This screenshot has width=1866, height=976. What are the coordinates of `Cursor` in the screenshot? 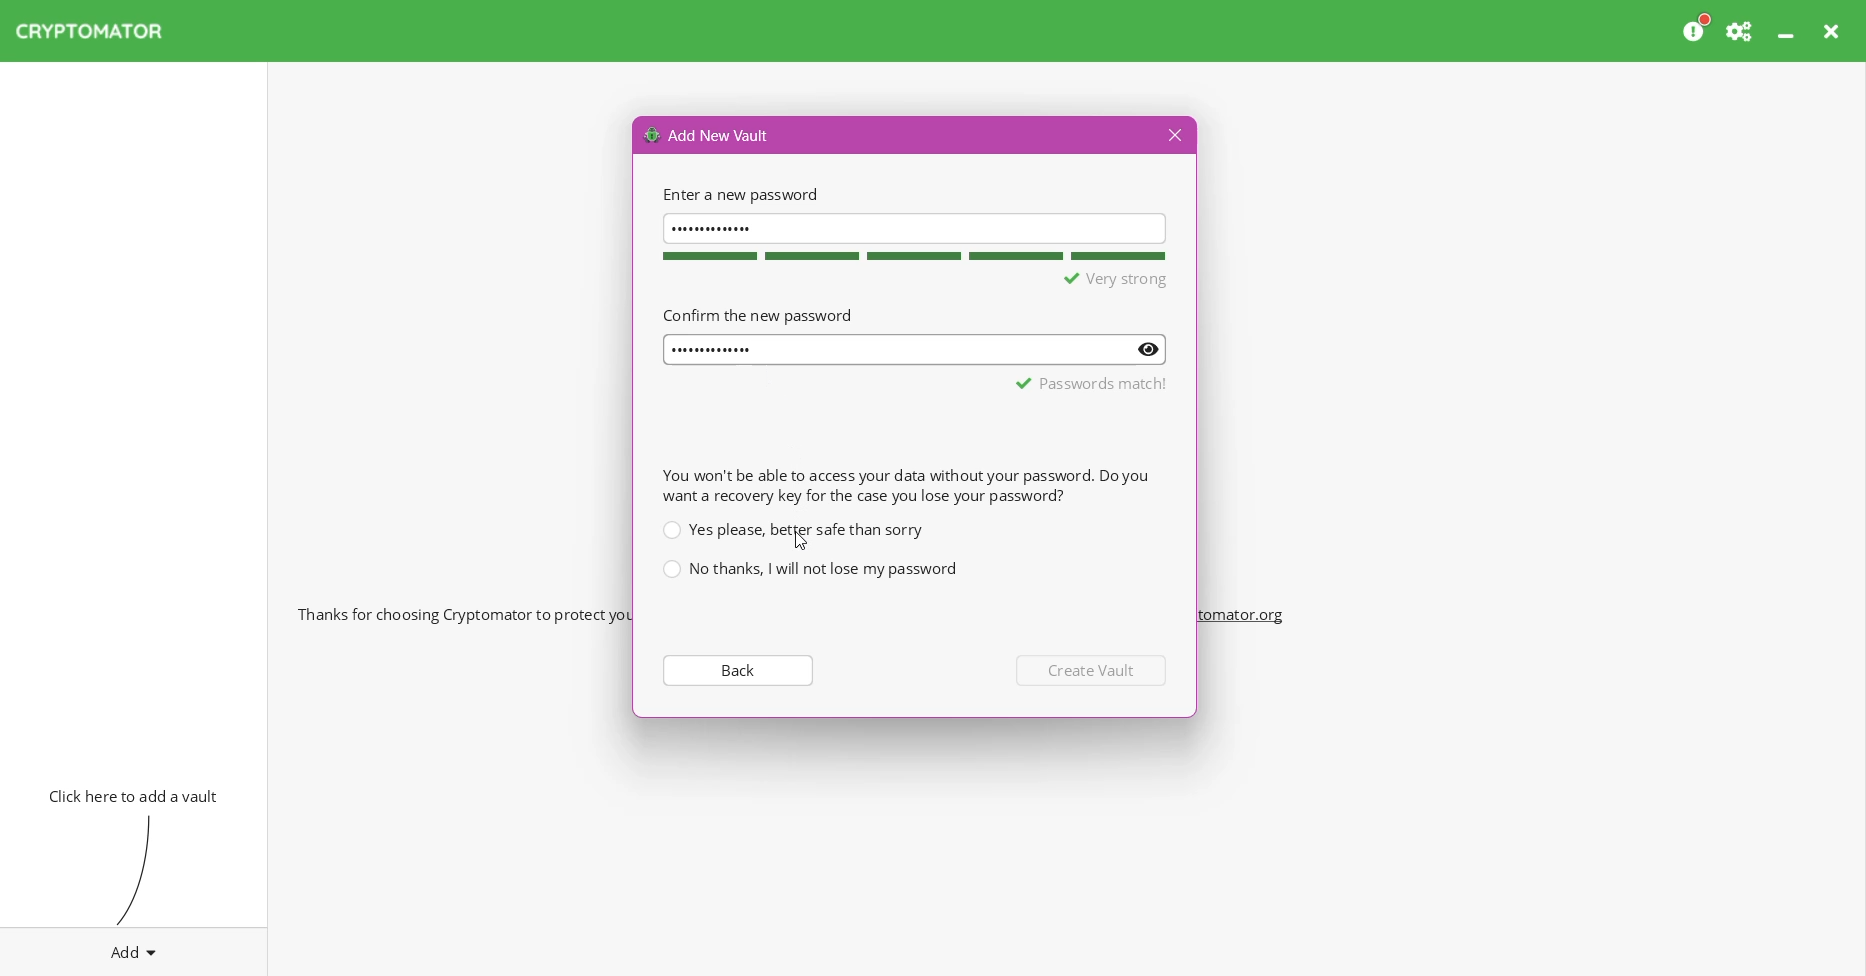 It's located at (801, 540).